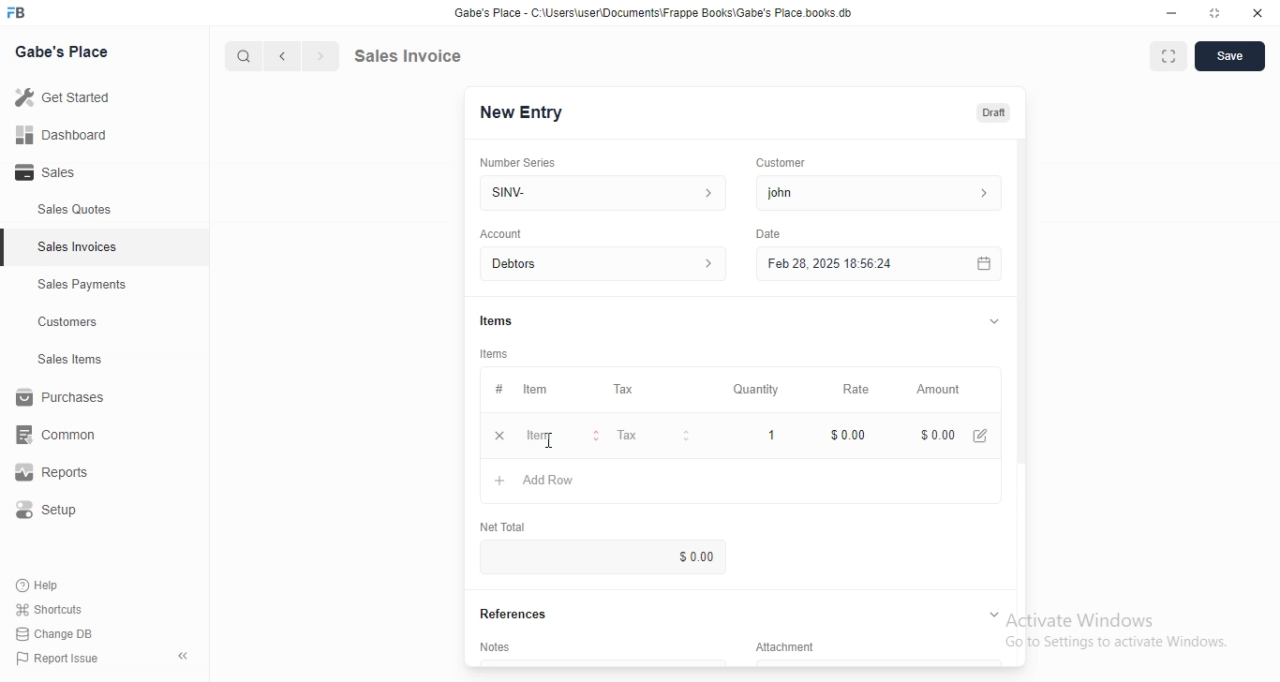 This screenshot has height=682, width=1280. What do you see at coordinates (520, 161) in the screenshot?
I see `‘Number Series.` at bounding box center [520, 161].